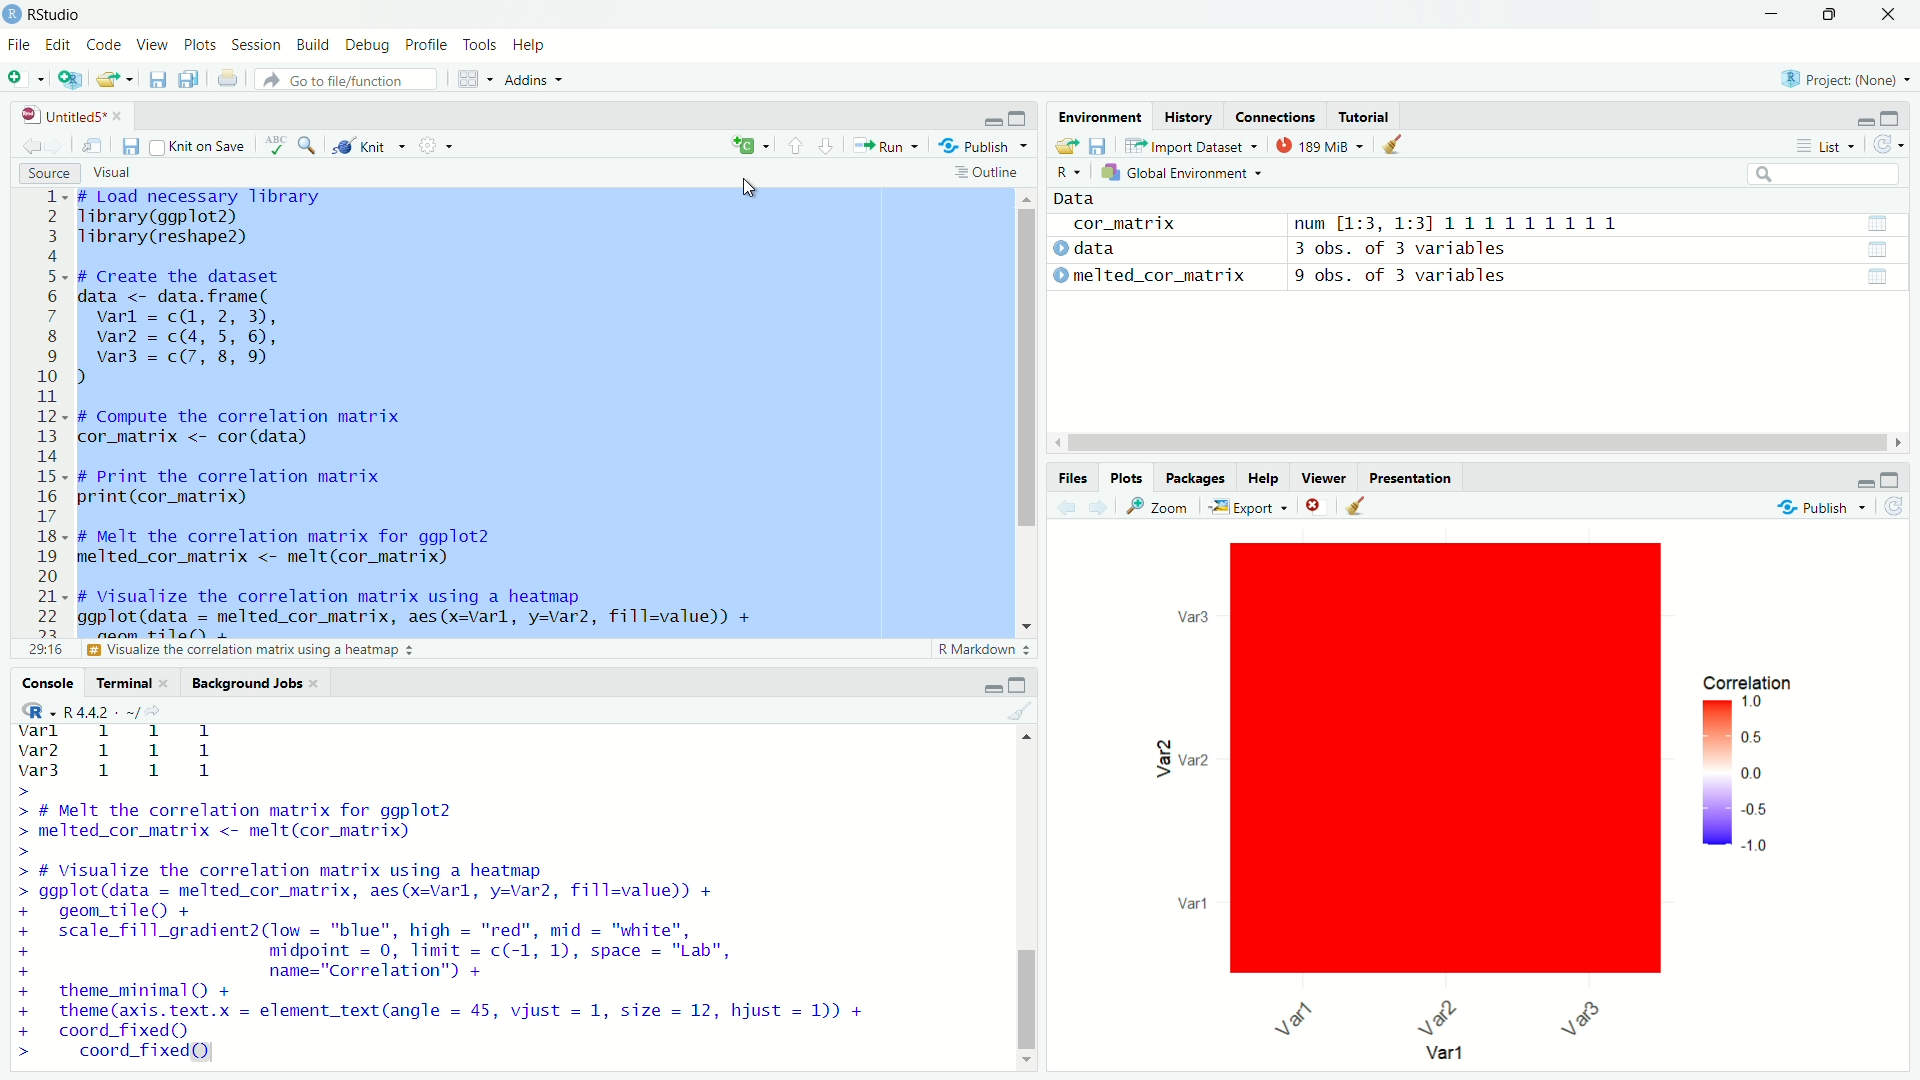 The image size is (1920, 1080). I want to click on r language R4.4.2, so click(114, 711).